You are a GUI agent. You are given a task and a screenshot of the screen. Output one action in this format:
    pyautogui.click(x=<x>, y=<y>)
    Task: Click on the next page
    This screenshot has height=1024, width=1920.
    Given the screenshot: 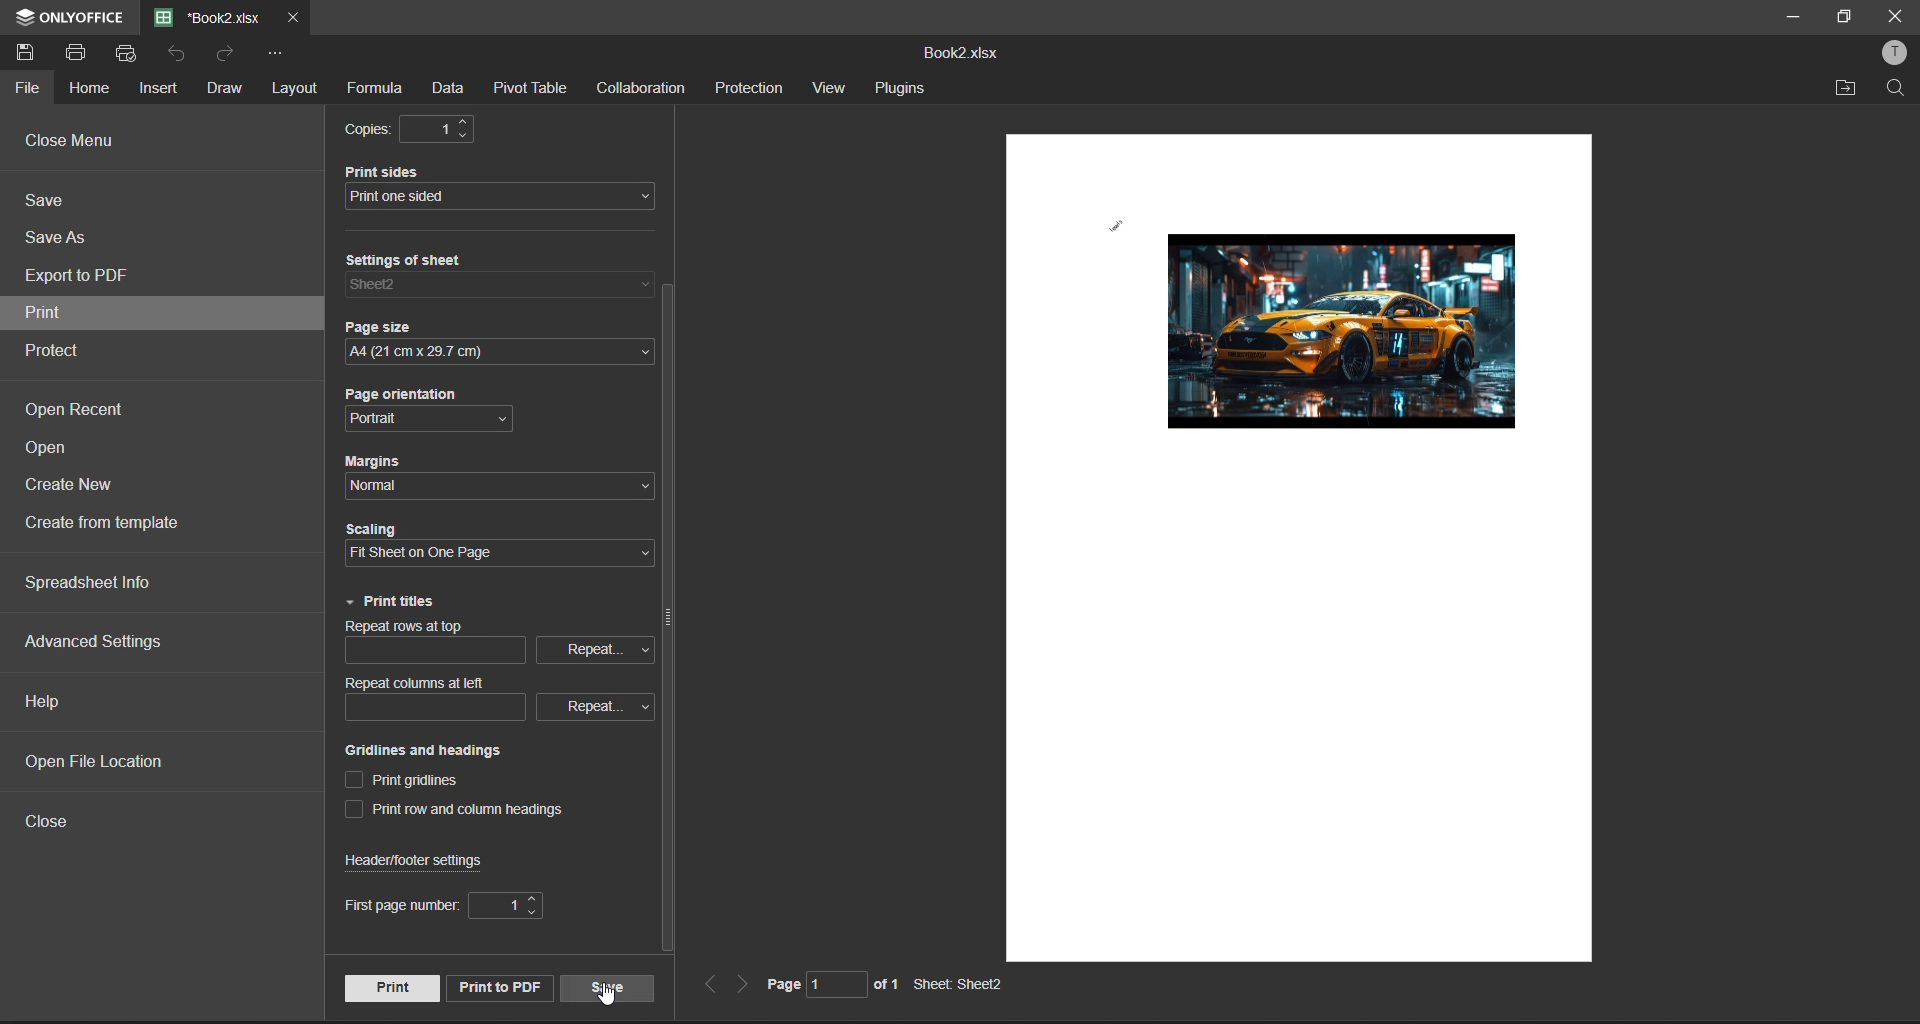 What is the action you would take?
    pyautogui.click(x=739, y=985)
    